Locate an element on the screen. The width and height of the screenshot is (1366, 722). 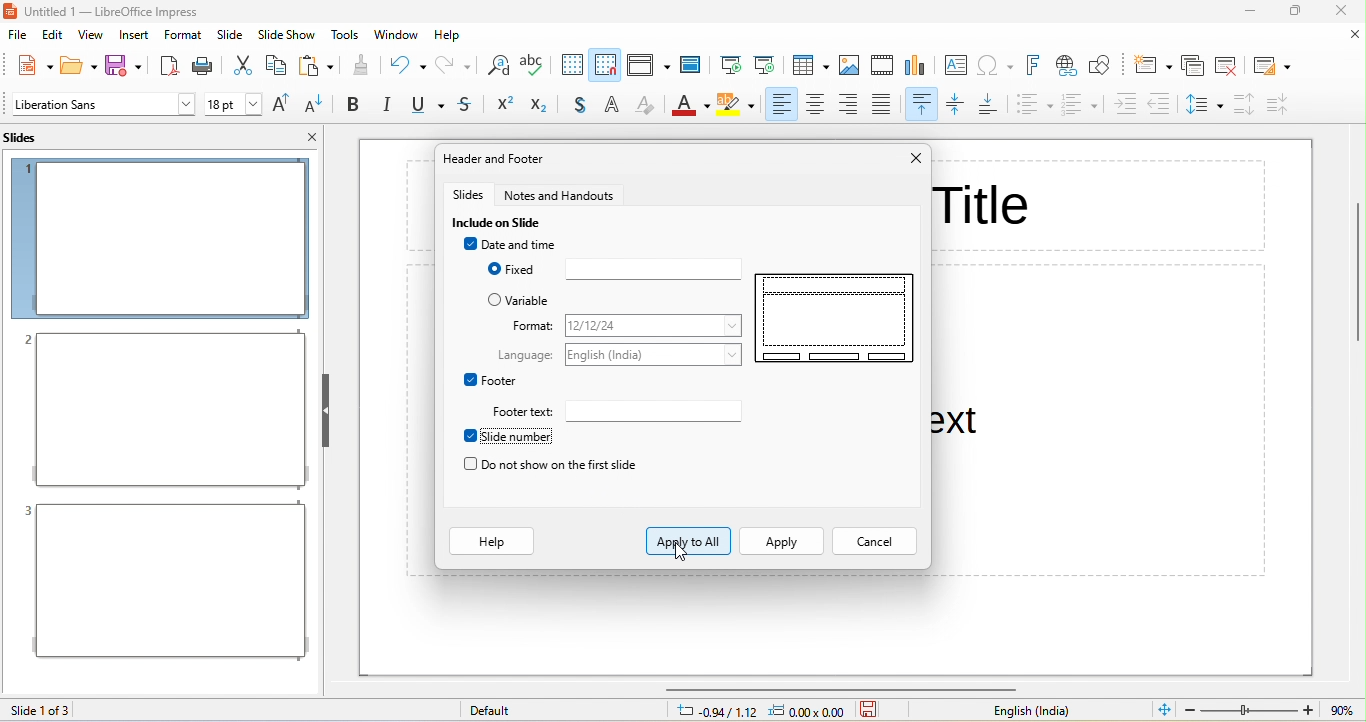
slide 1 is located at coordinates (160, 238).